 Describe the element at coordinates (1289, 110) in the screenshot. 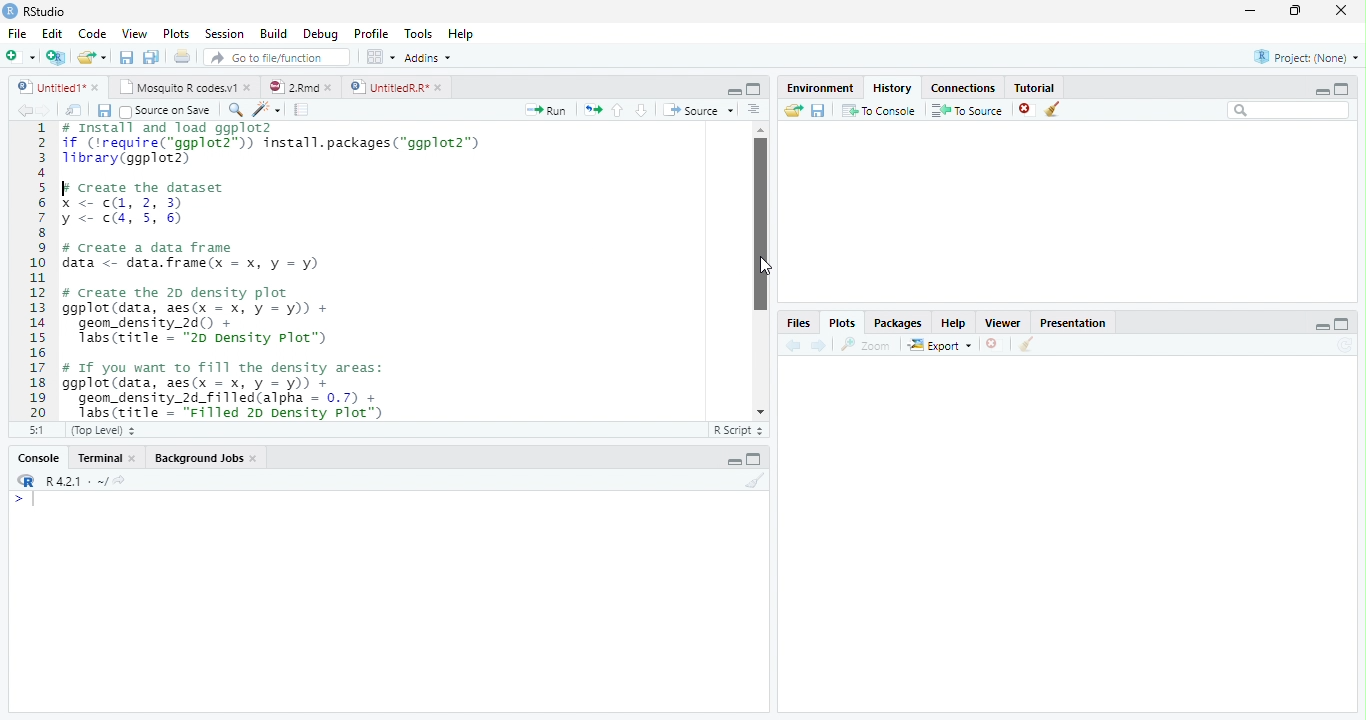

I see `Search` at that location.